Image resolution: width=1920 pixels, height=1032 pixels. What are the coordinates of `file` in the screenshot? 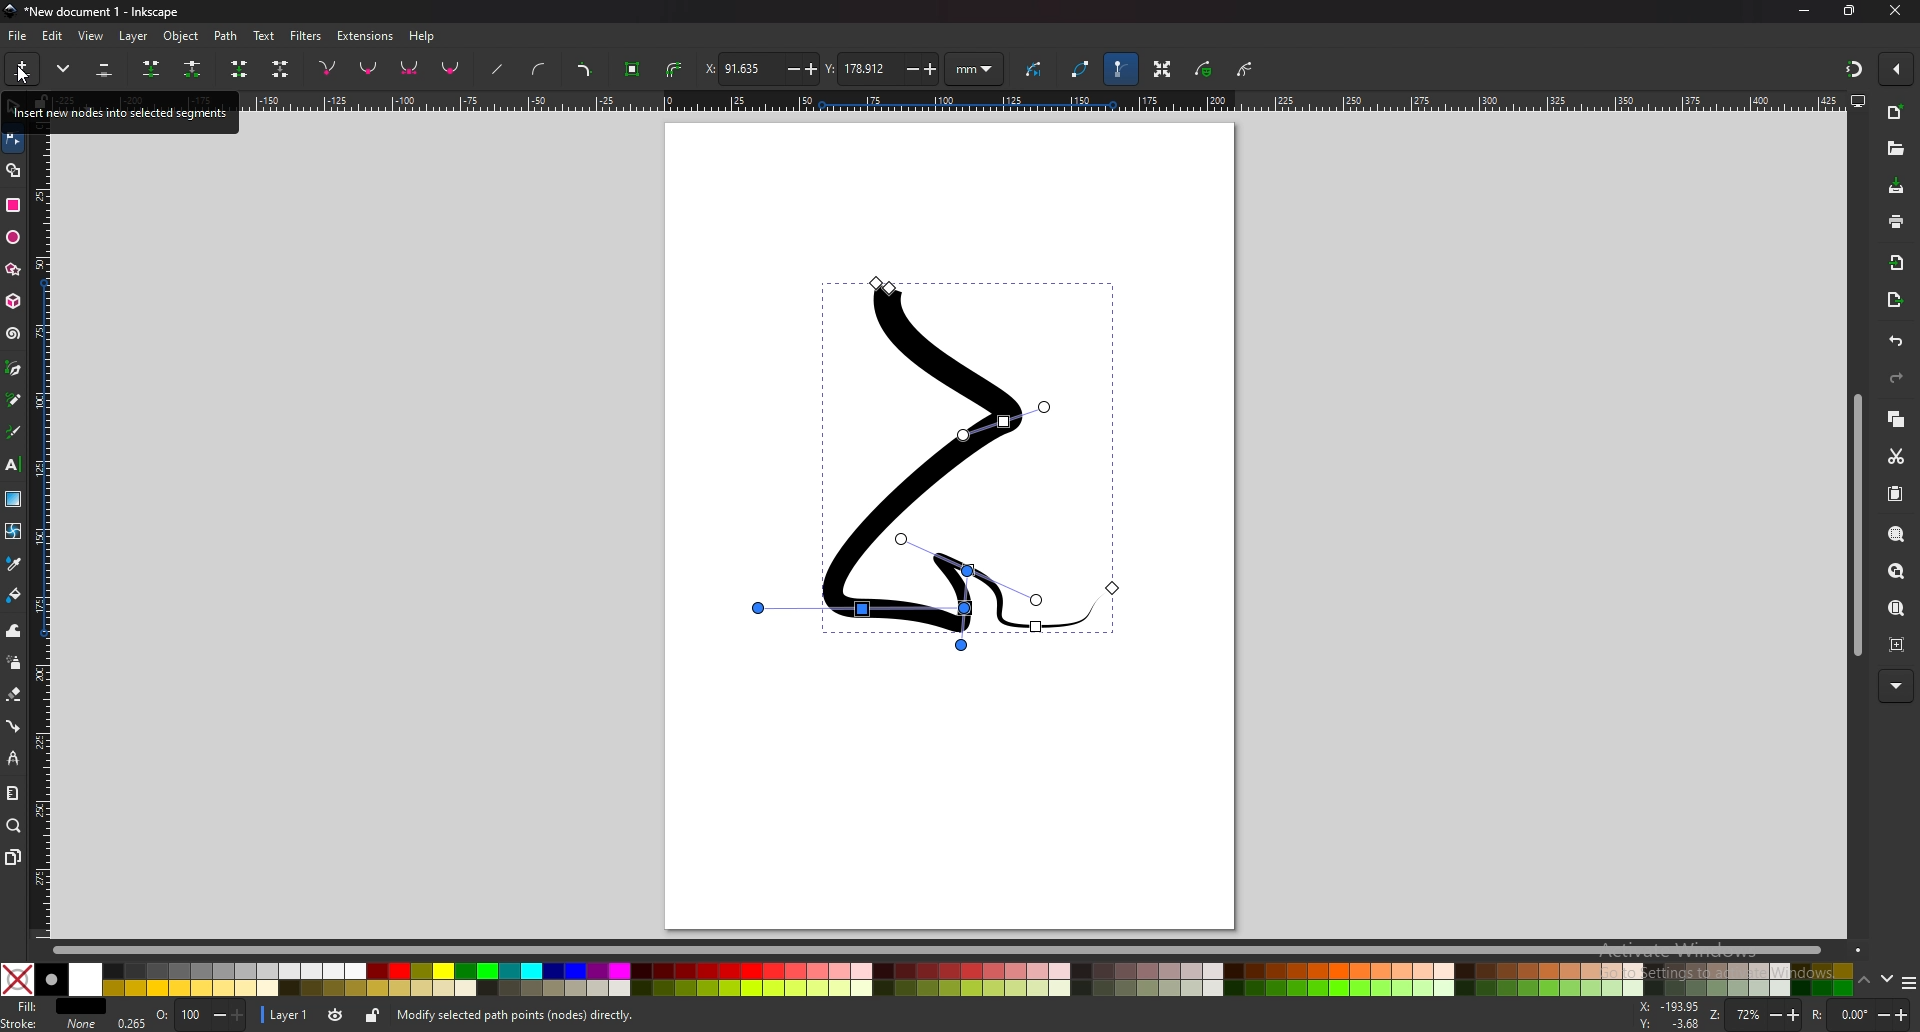 It's located at (20, 36).